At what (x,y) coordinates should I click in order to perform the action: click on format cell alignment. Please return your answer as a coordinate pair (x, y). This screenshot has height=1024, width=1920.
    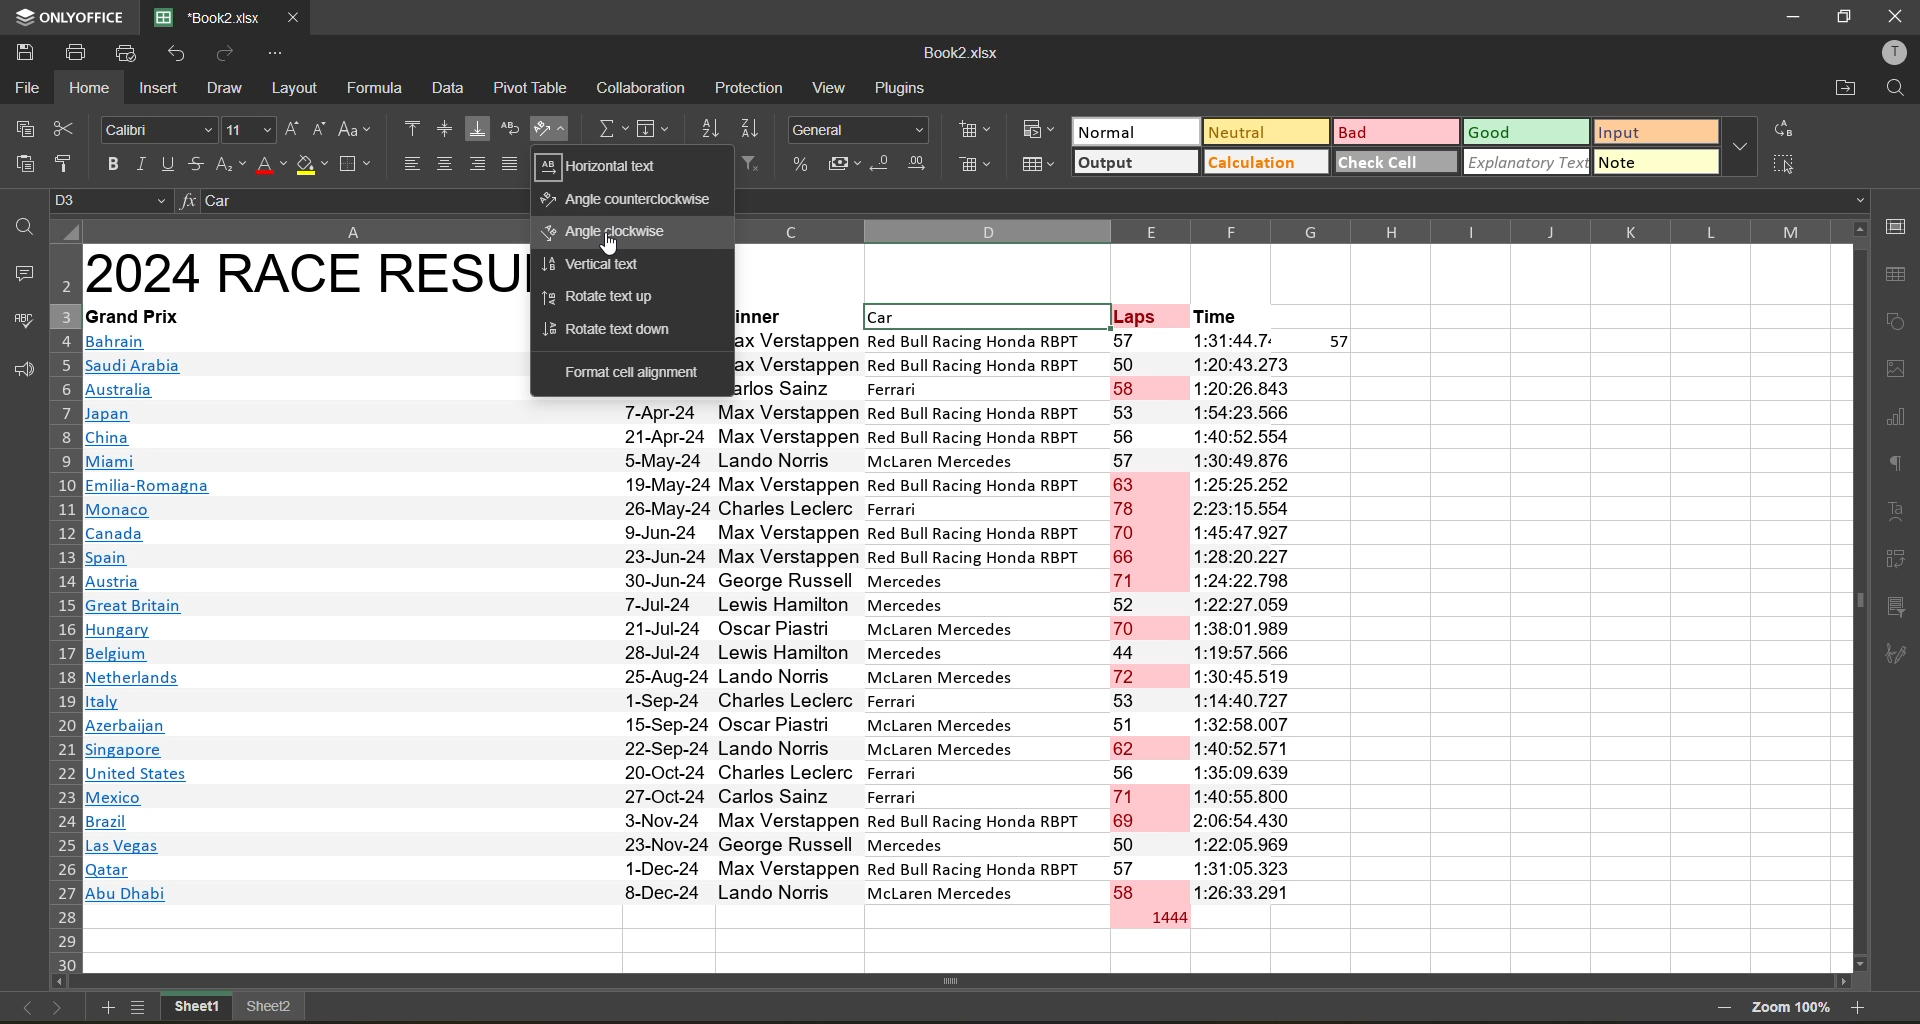
    Looking at the image, I should click on (634, 376).